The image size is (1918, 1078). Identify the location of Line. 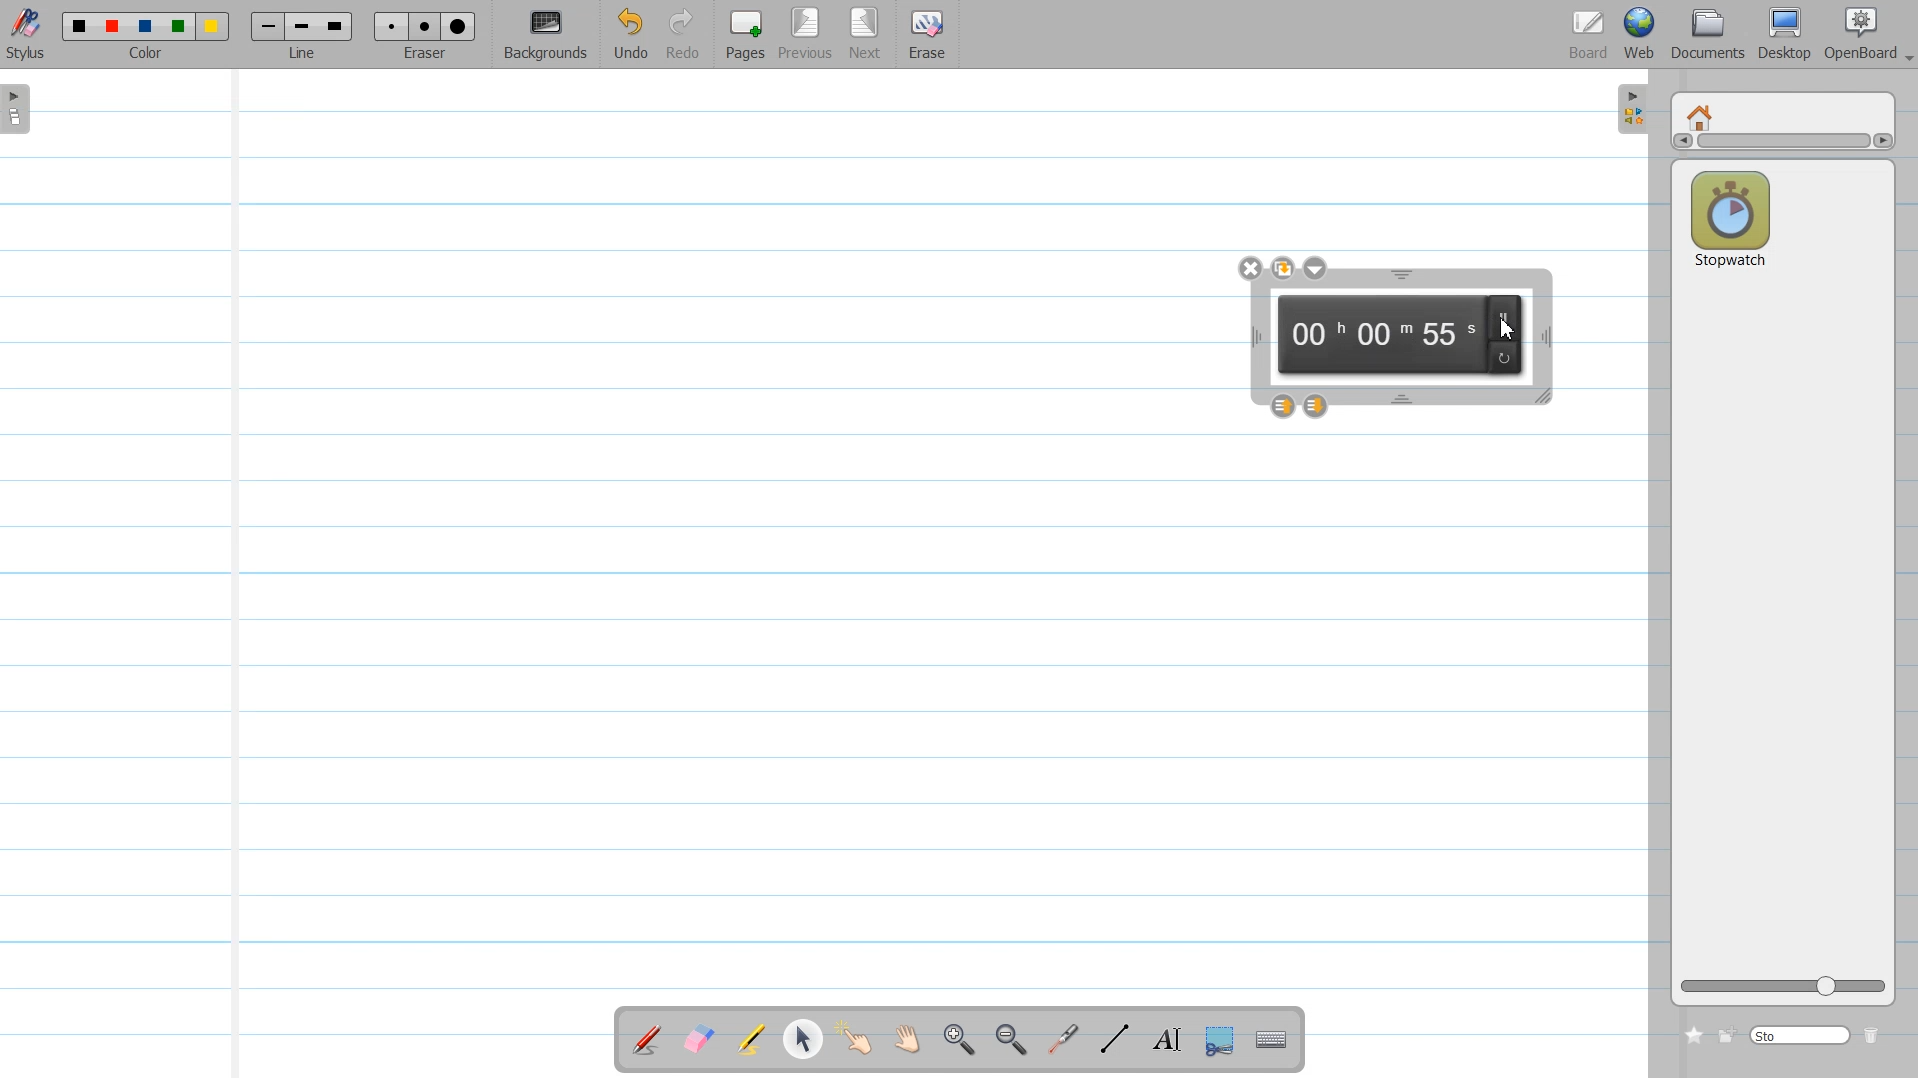
(302, 35).